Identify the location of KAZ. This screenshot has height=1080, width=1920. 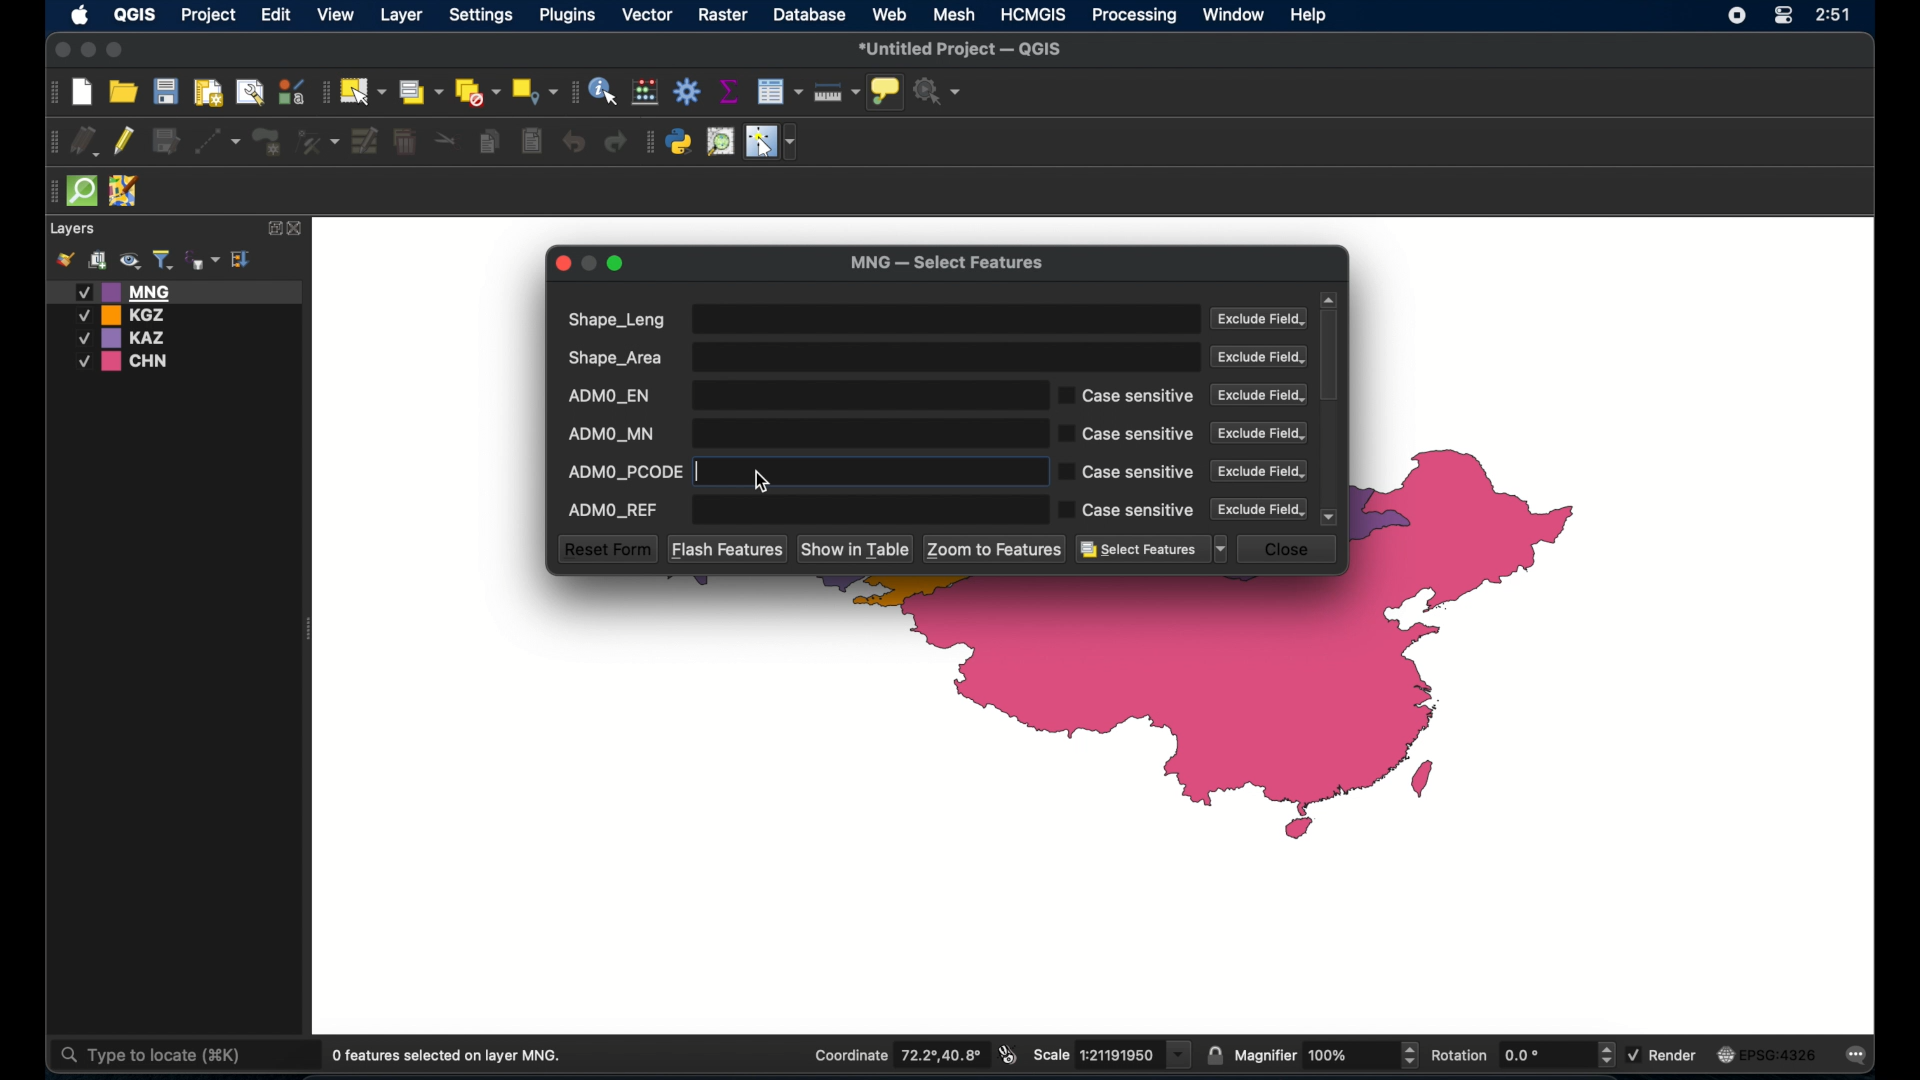
(134, 338).